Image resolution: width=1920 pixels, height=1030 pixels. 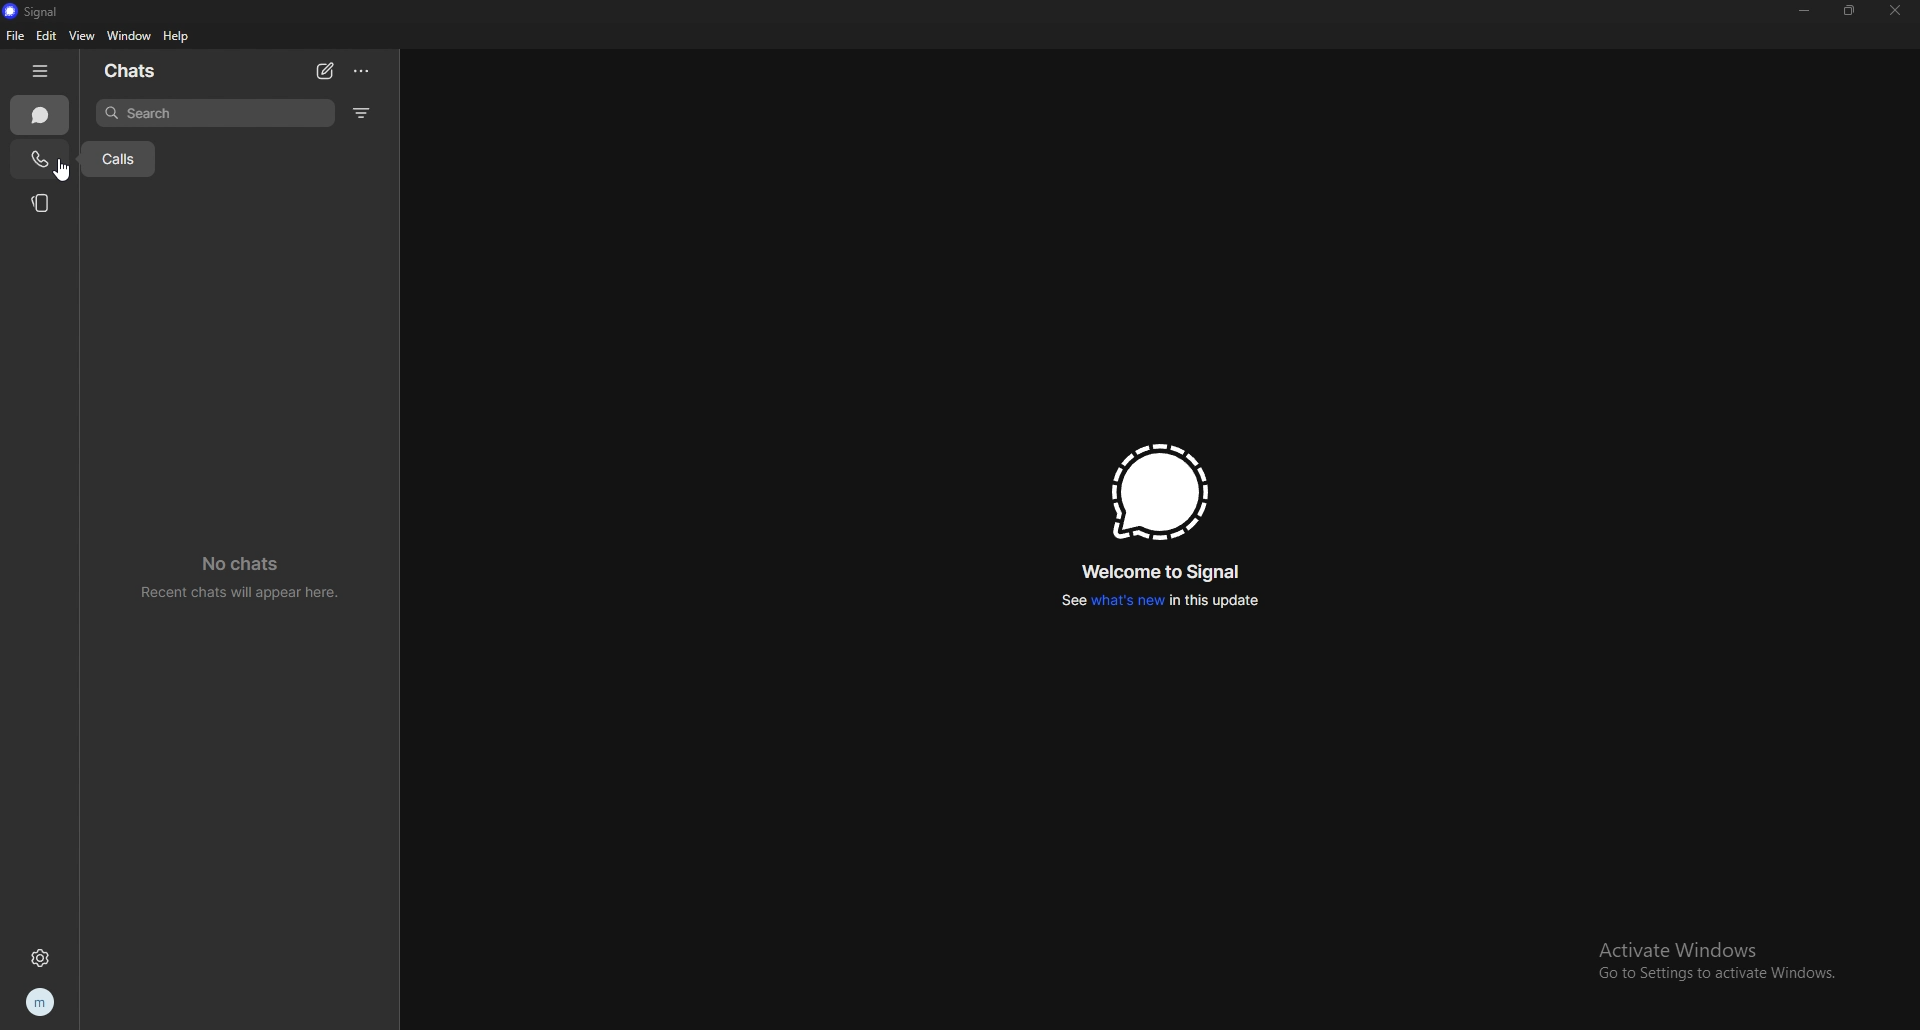 I want to click on window, so click(x=129, y=36).